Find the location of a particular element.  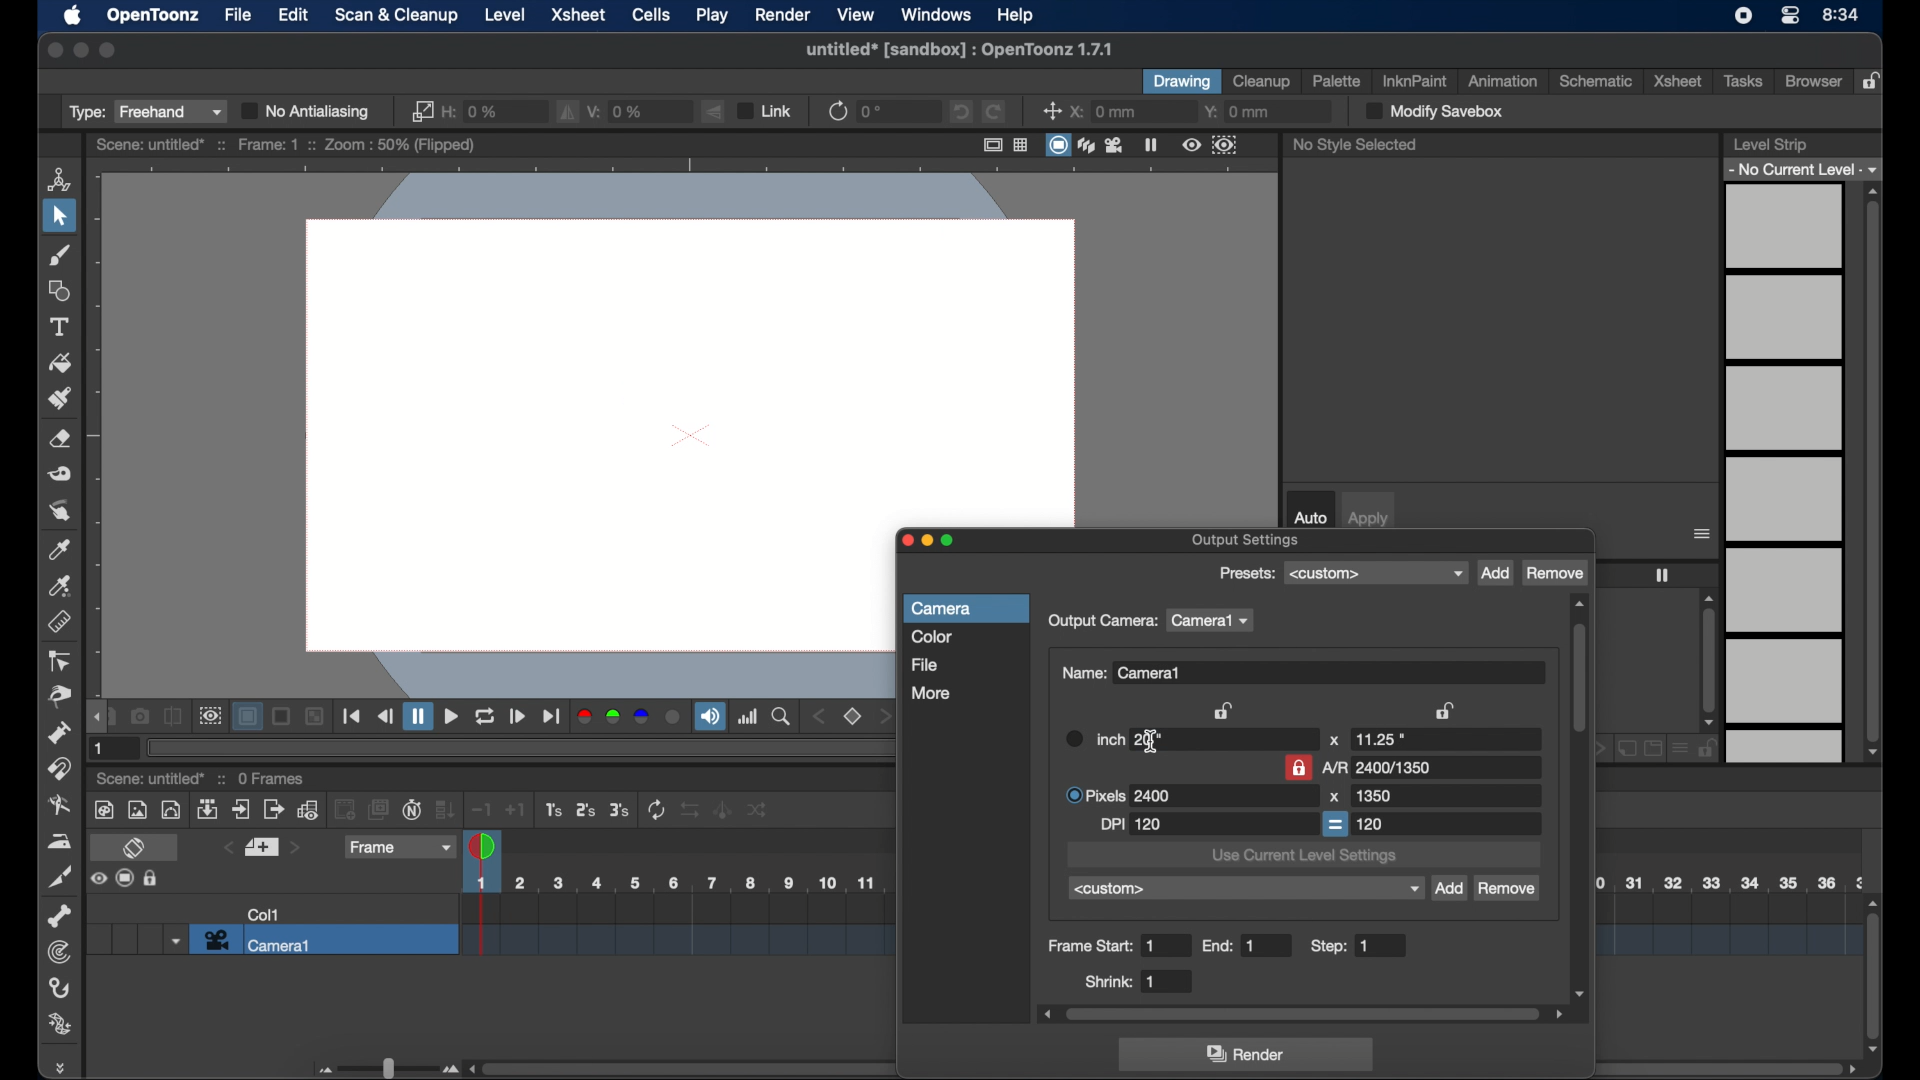

 is located at coordinates (1628, 750).